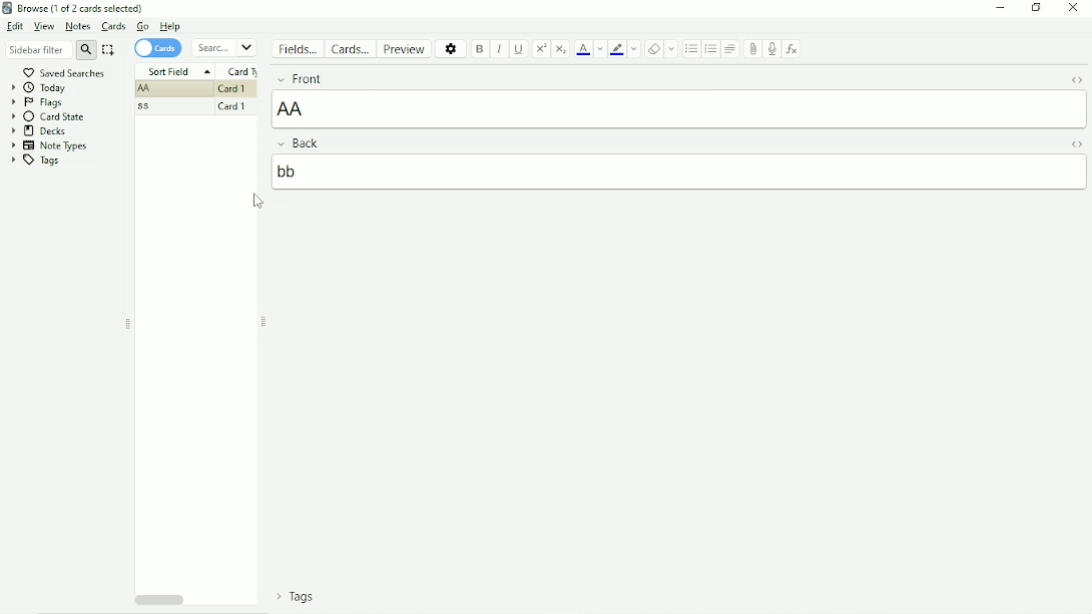  Describe the element at coordinates (179, 72) in the screenshot. I see `Sort Field` at that location.